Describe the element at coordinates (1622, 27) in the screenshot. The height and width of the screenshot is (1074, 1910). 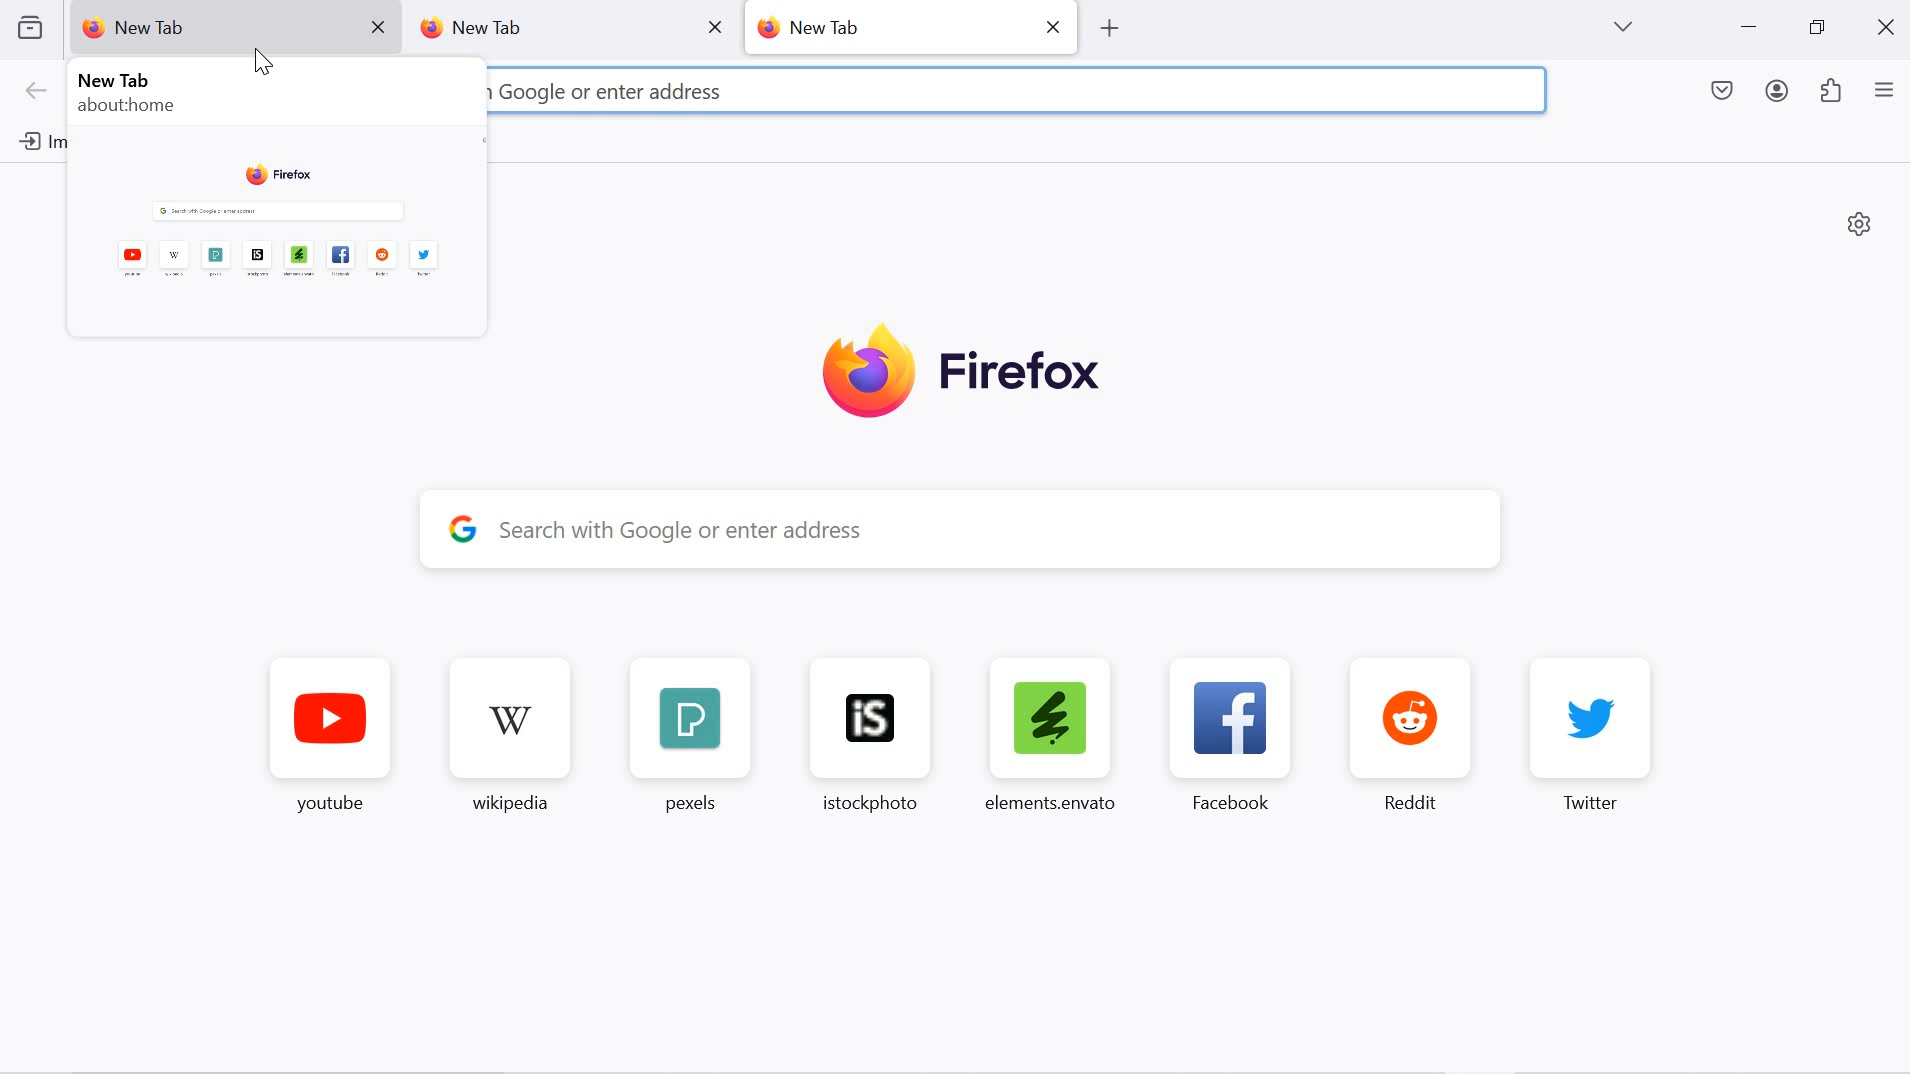
I see `list all tabs` at that location.